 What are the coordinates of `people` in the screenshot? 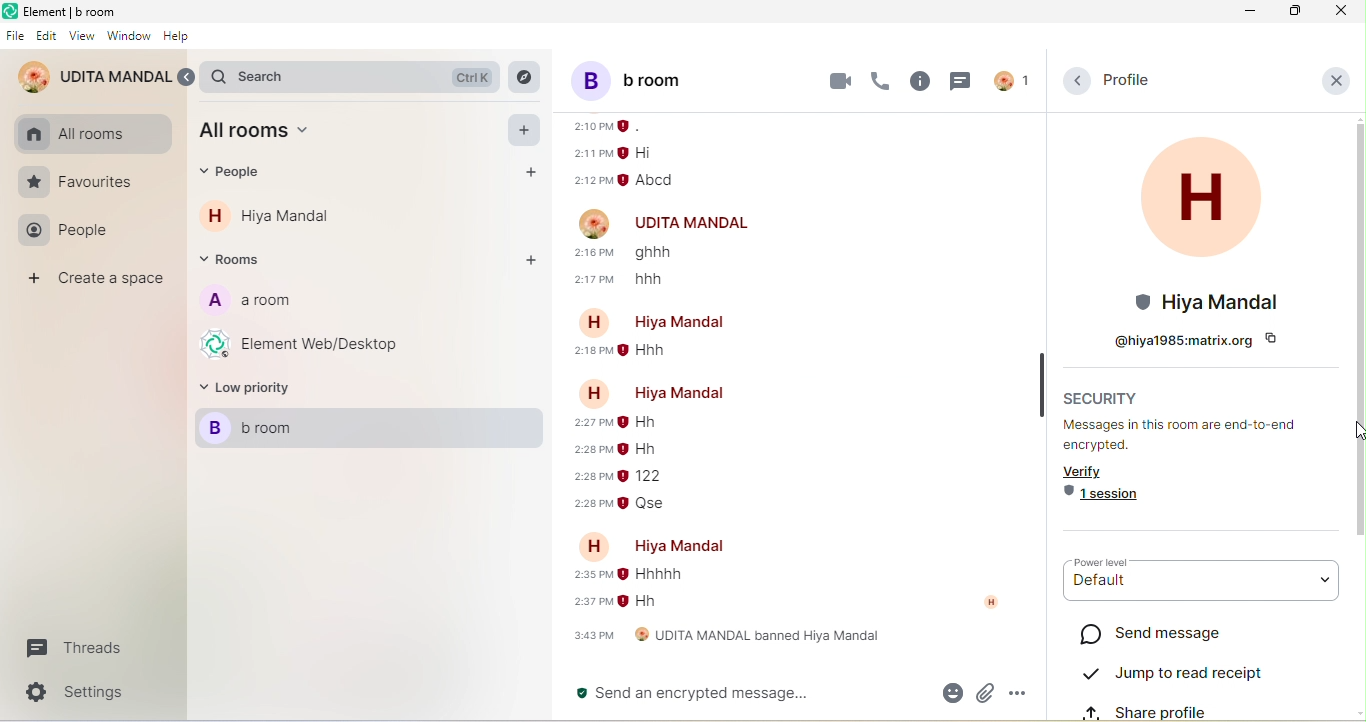 It's located at (70, 233).